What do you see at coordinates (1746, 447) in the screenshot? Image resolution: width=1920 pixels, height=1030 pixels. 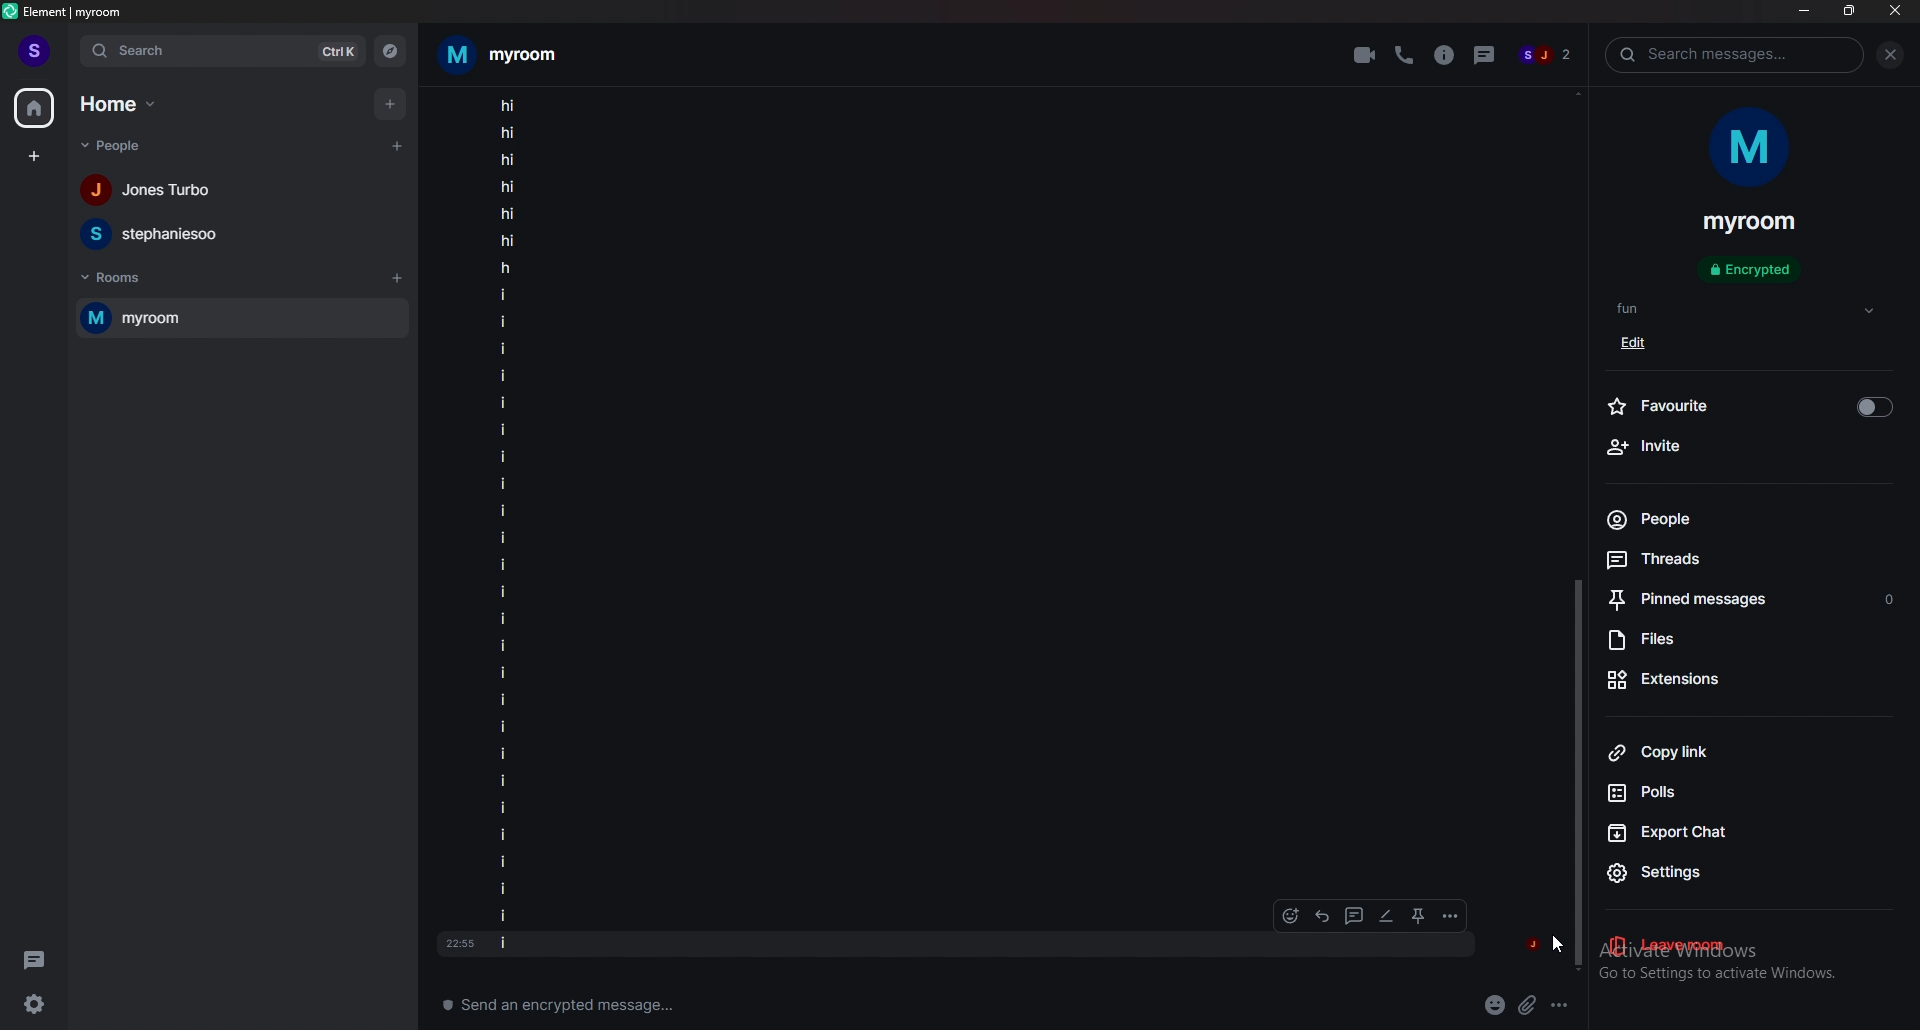 I see `invite` at bounding box center [1746, 447].